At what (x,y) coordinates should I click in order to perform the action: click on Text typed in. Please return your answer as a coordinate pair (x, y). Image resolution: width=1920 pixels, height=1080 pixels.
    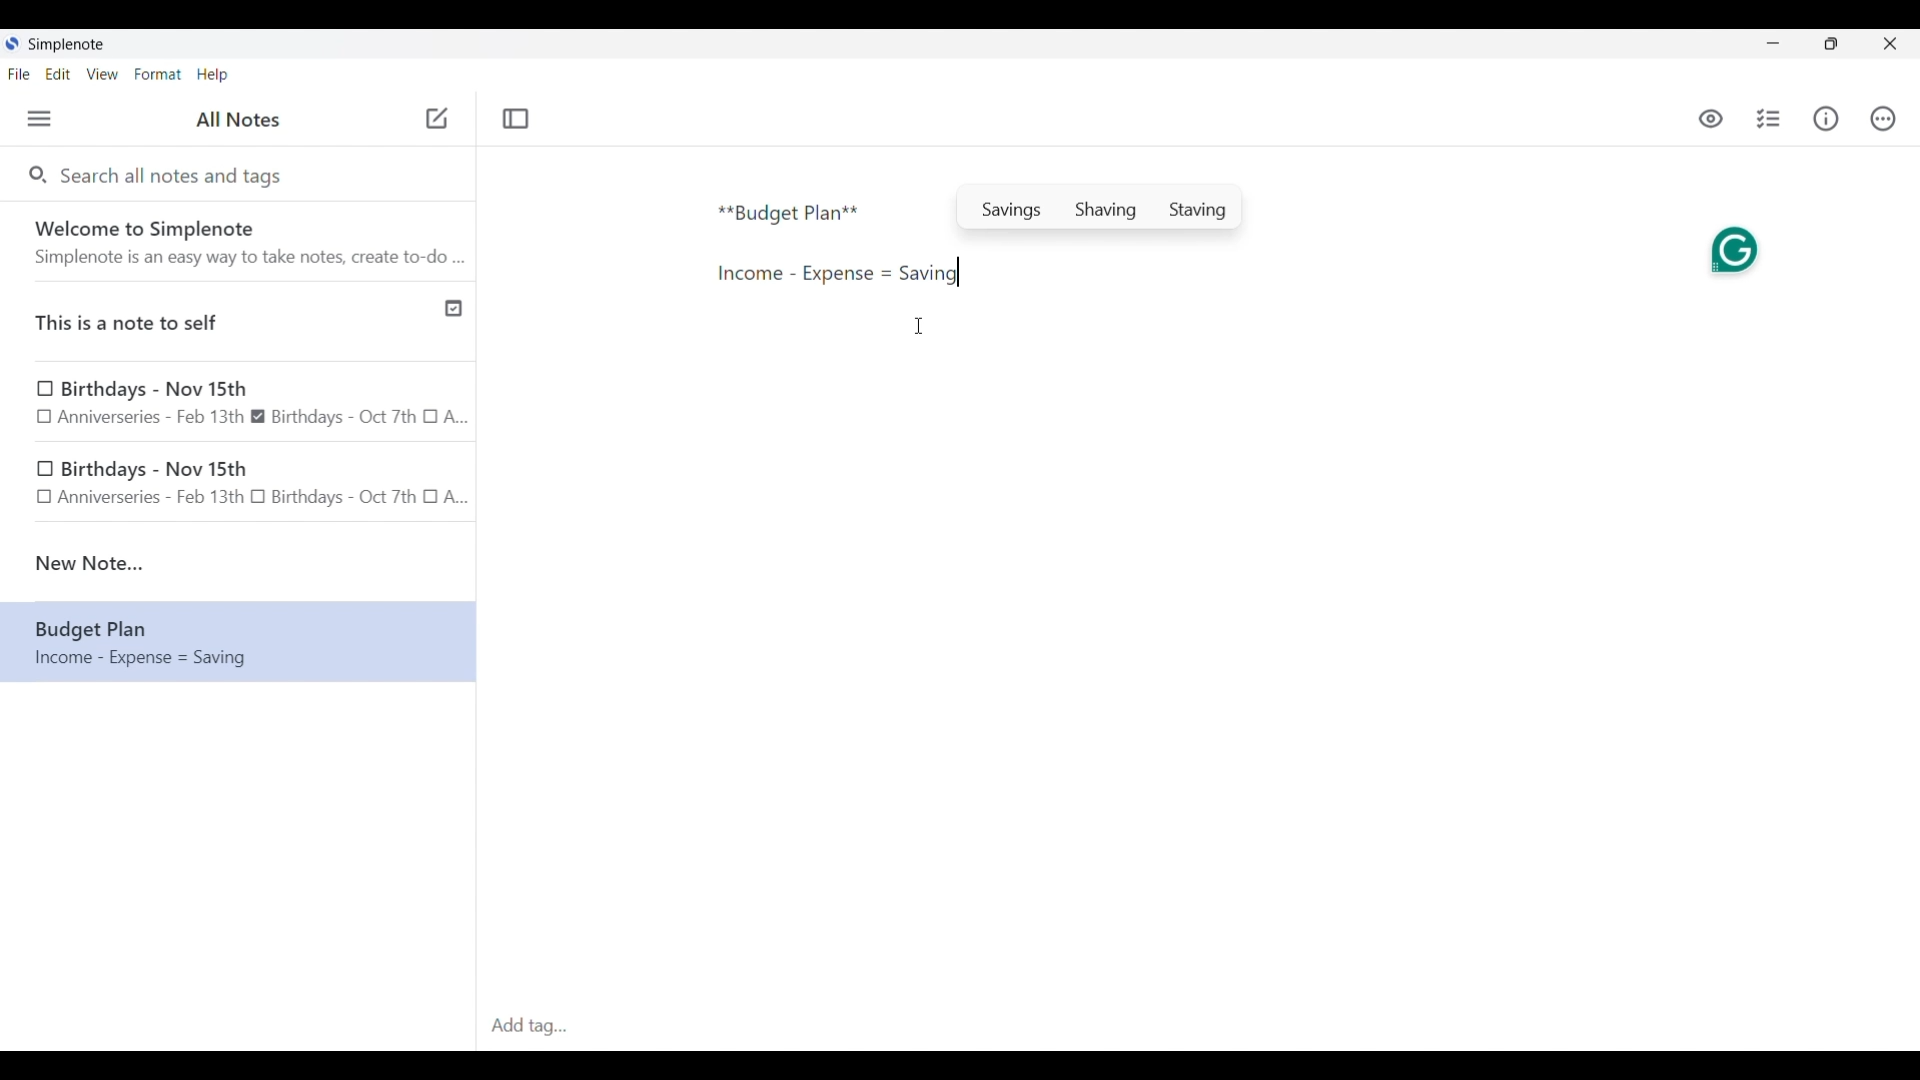
    Looking at the image, I should click on (789, 214).